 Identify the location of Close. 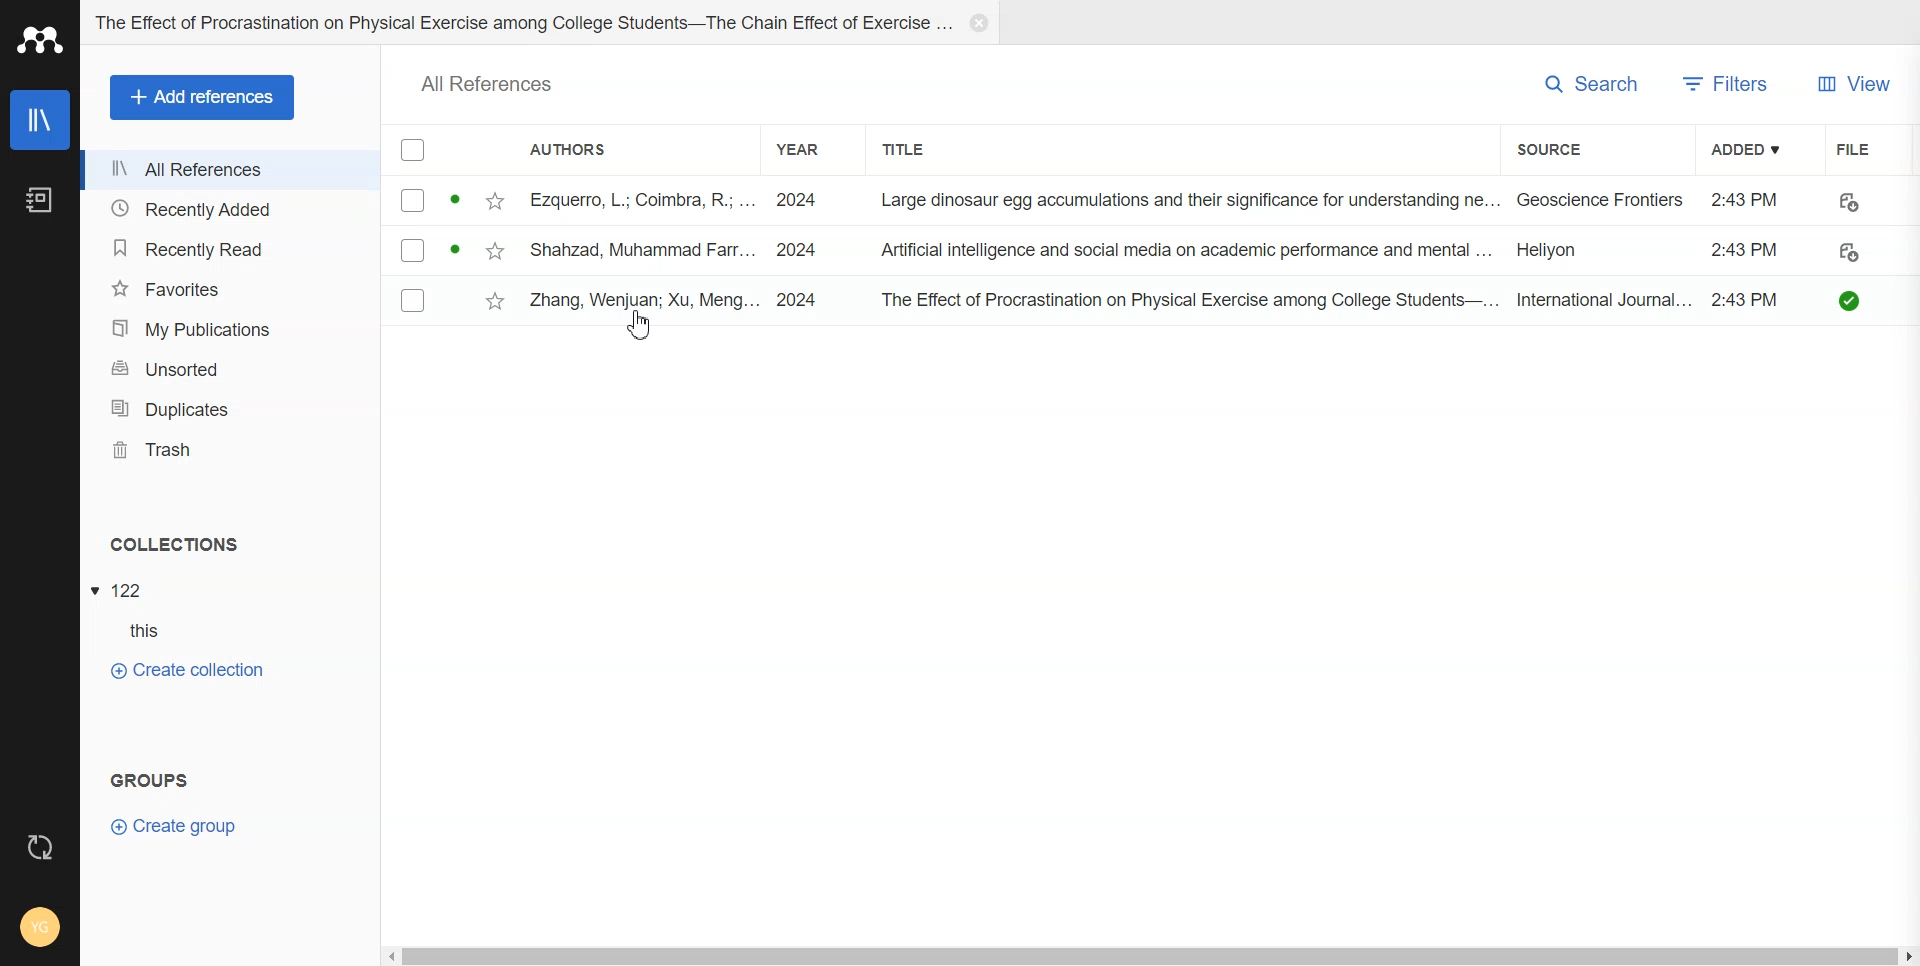
(976, 23).